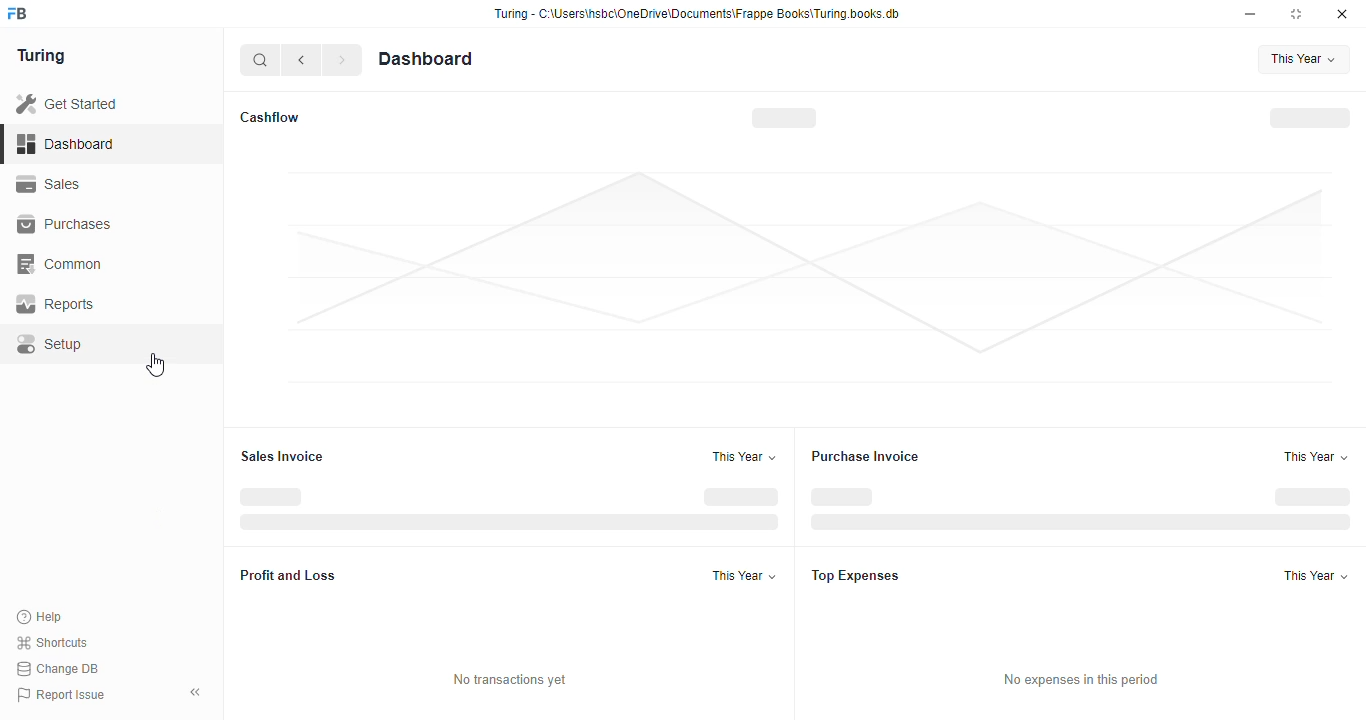 This screenshot has height=720, width=1366. I want to click on this year, so click(1316, 575).